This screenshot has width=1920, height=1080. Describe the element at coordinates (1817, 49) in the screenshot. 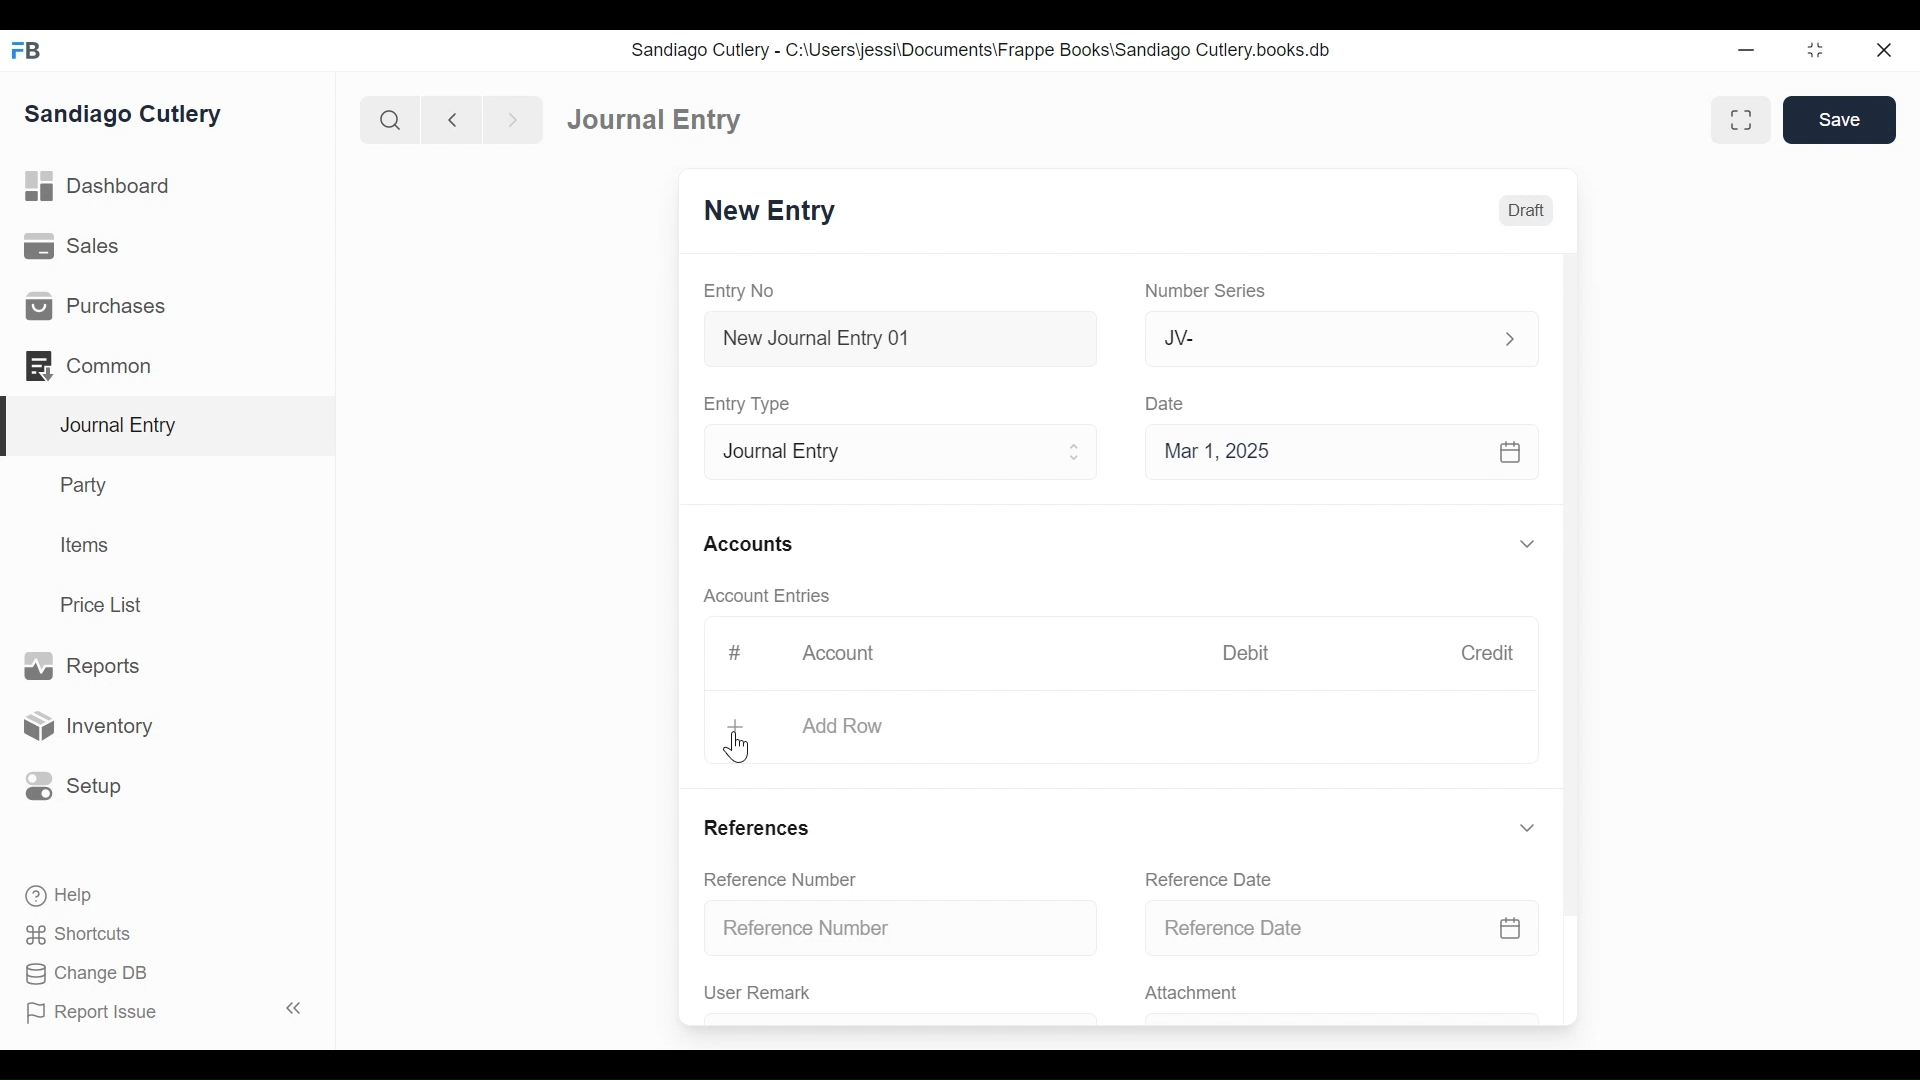

I see `minimize` at that location.